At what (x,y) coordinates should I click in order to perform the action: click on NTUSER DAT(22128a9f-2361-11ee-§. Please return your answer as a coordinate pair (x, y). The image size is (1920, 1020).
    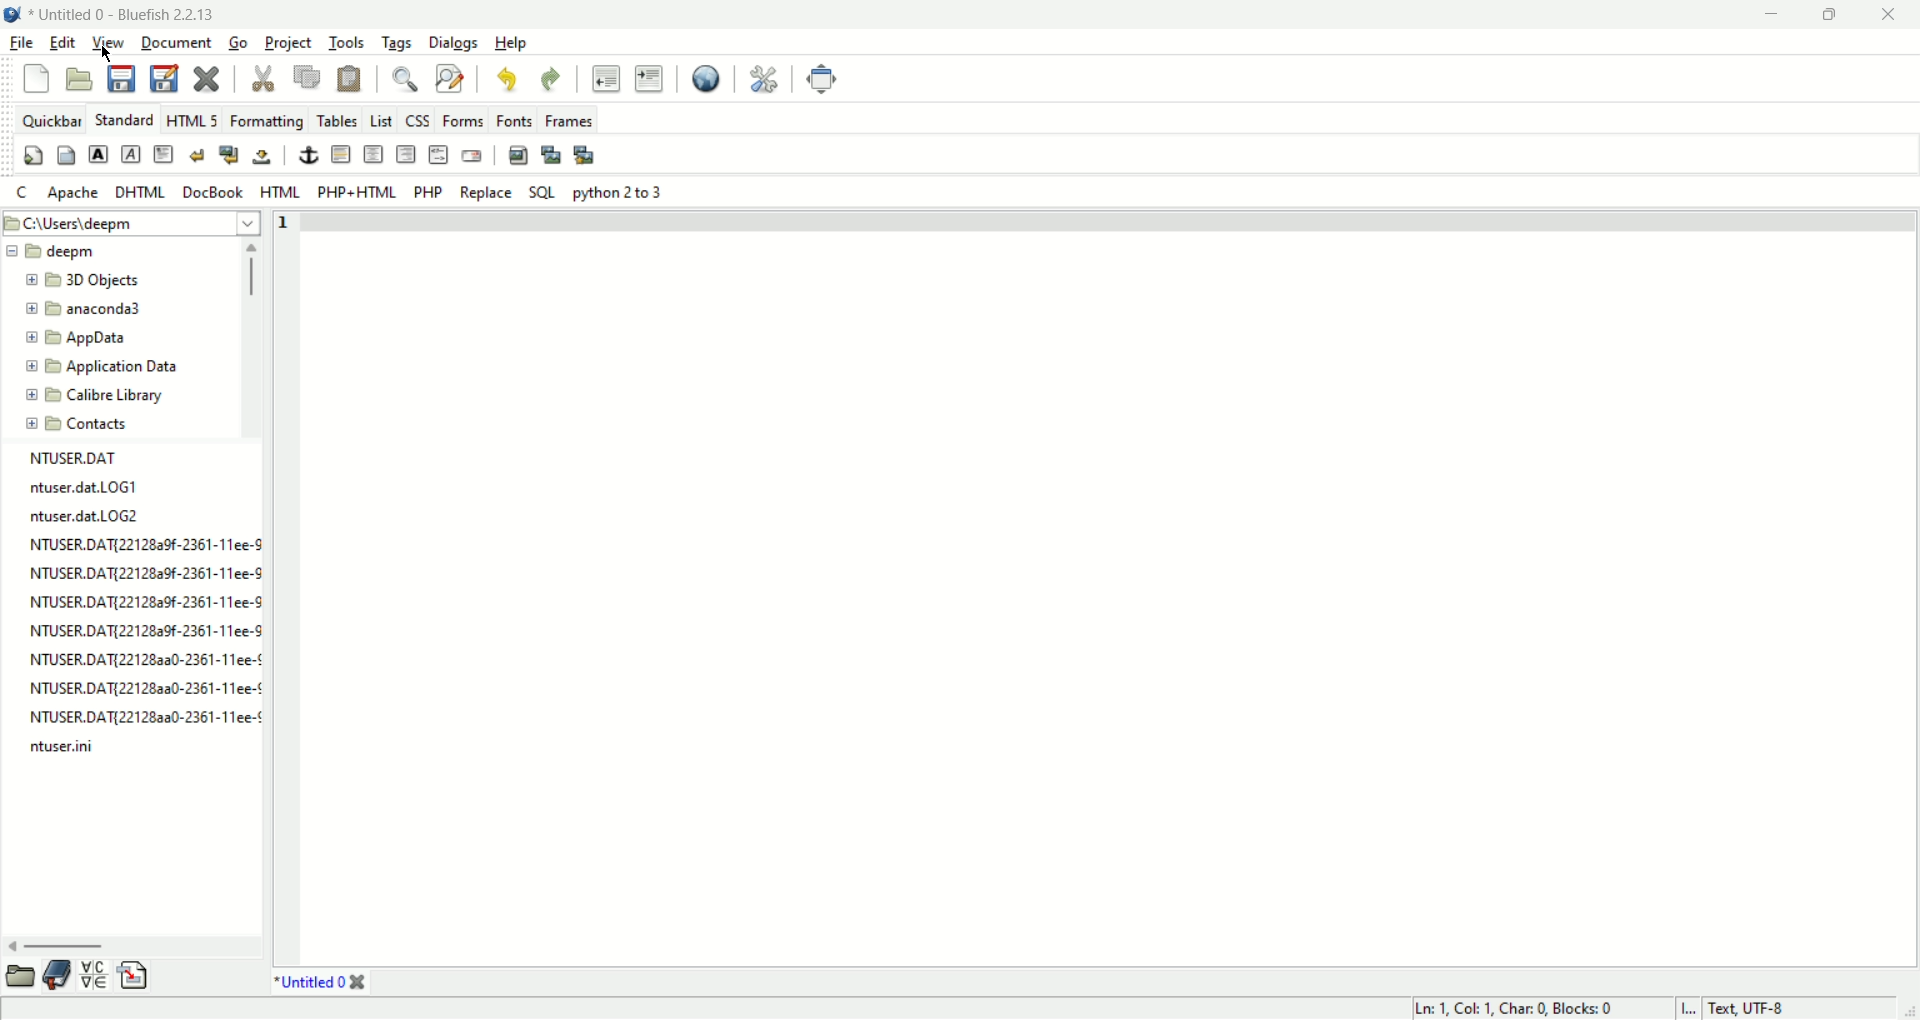
    Looking at the image, I should click on (143, 546).